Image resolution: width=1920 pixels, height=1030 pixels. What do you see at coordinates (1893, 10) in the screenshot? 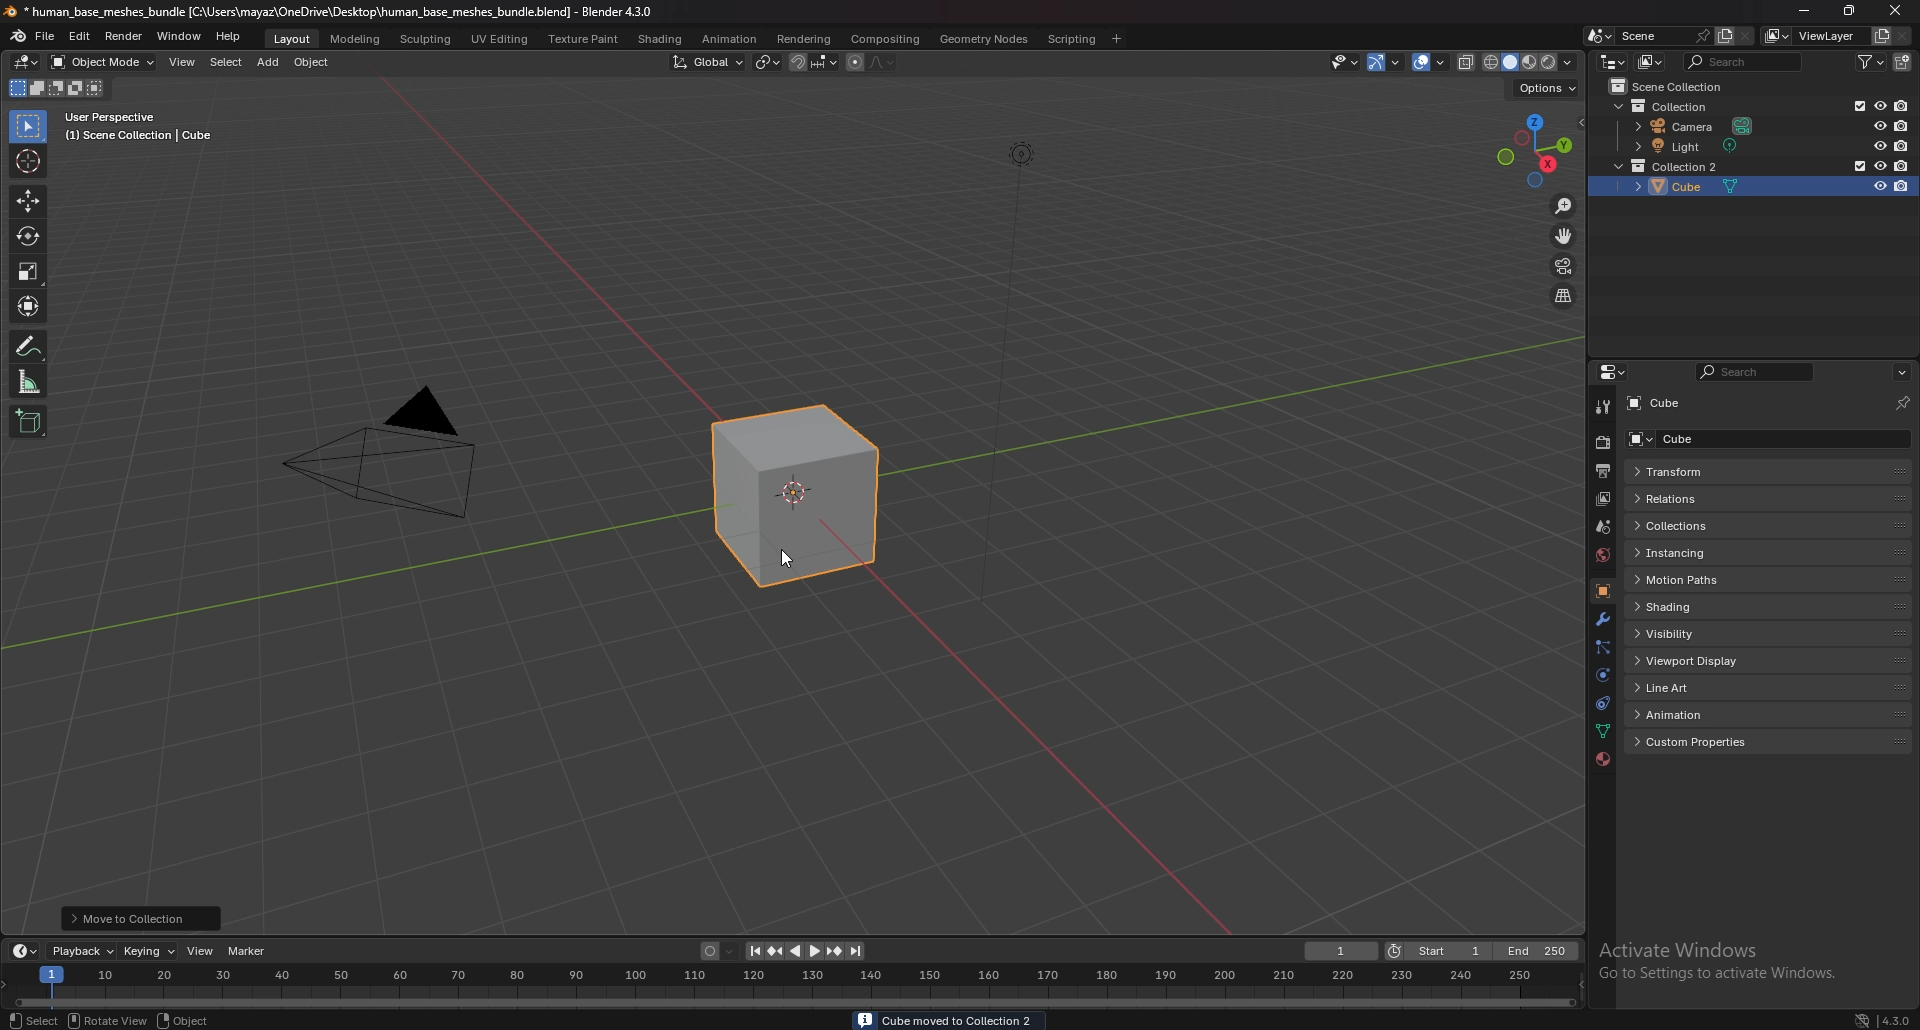
I see `close` at bounding box center [1893, 10].